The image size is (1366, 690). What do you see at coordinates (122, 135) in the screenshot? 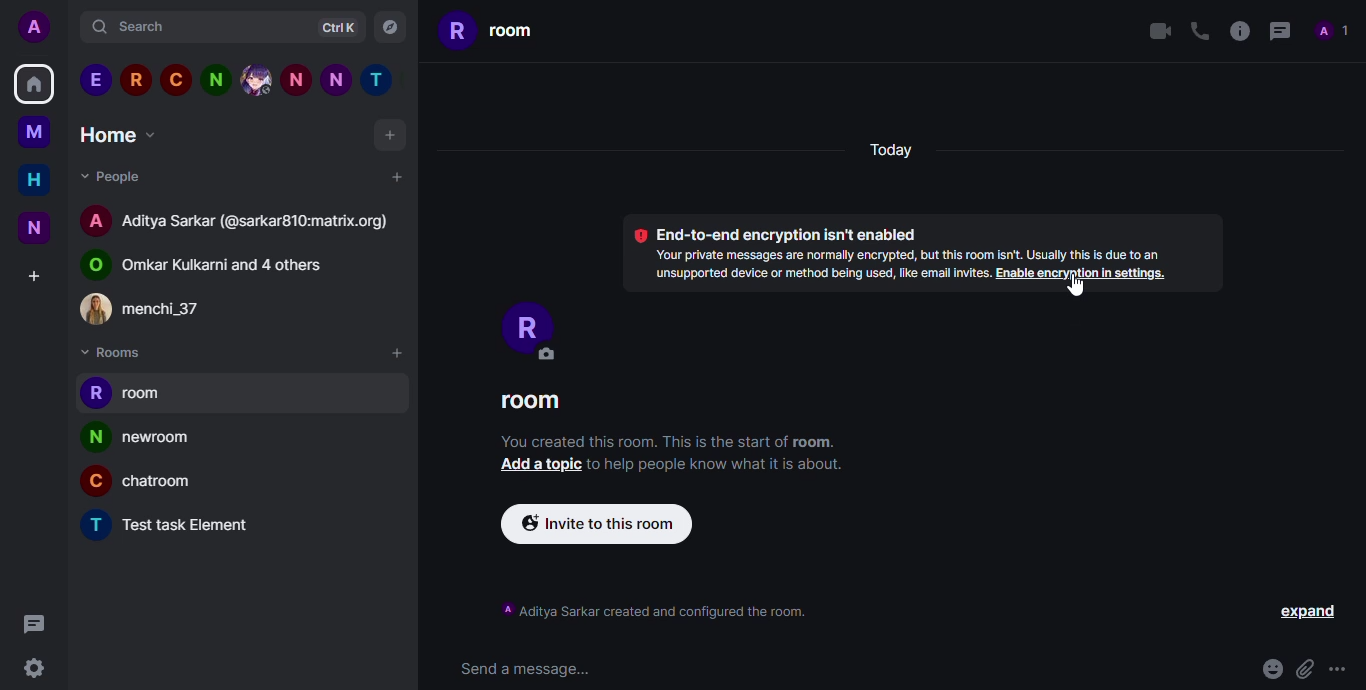
I see `home dropdown` at bounding box center [122, 135].